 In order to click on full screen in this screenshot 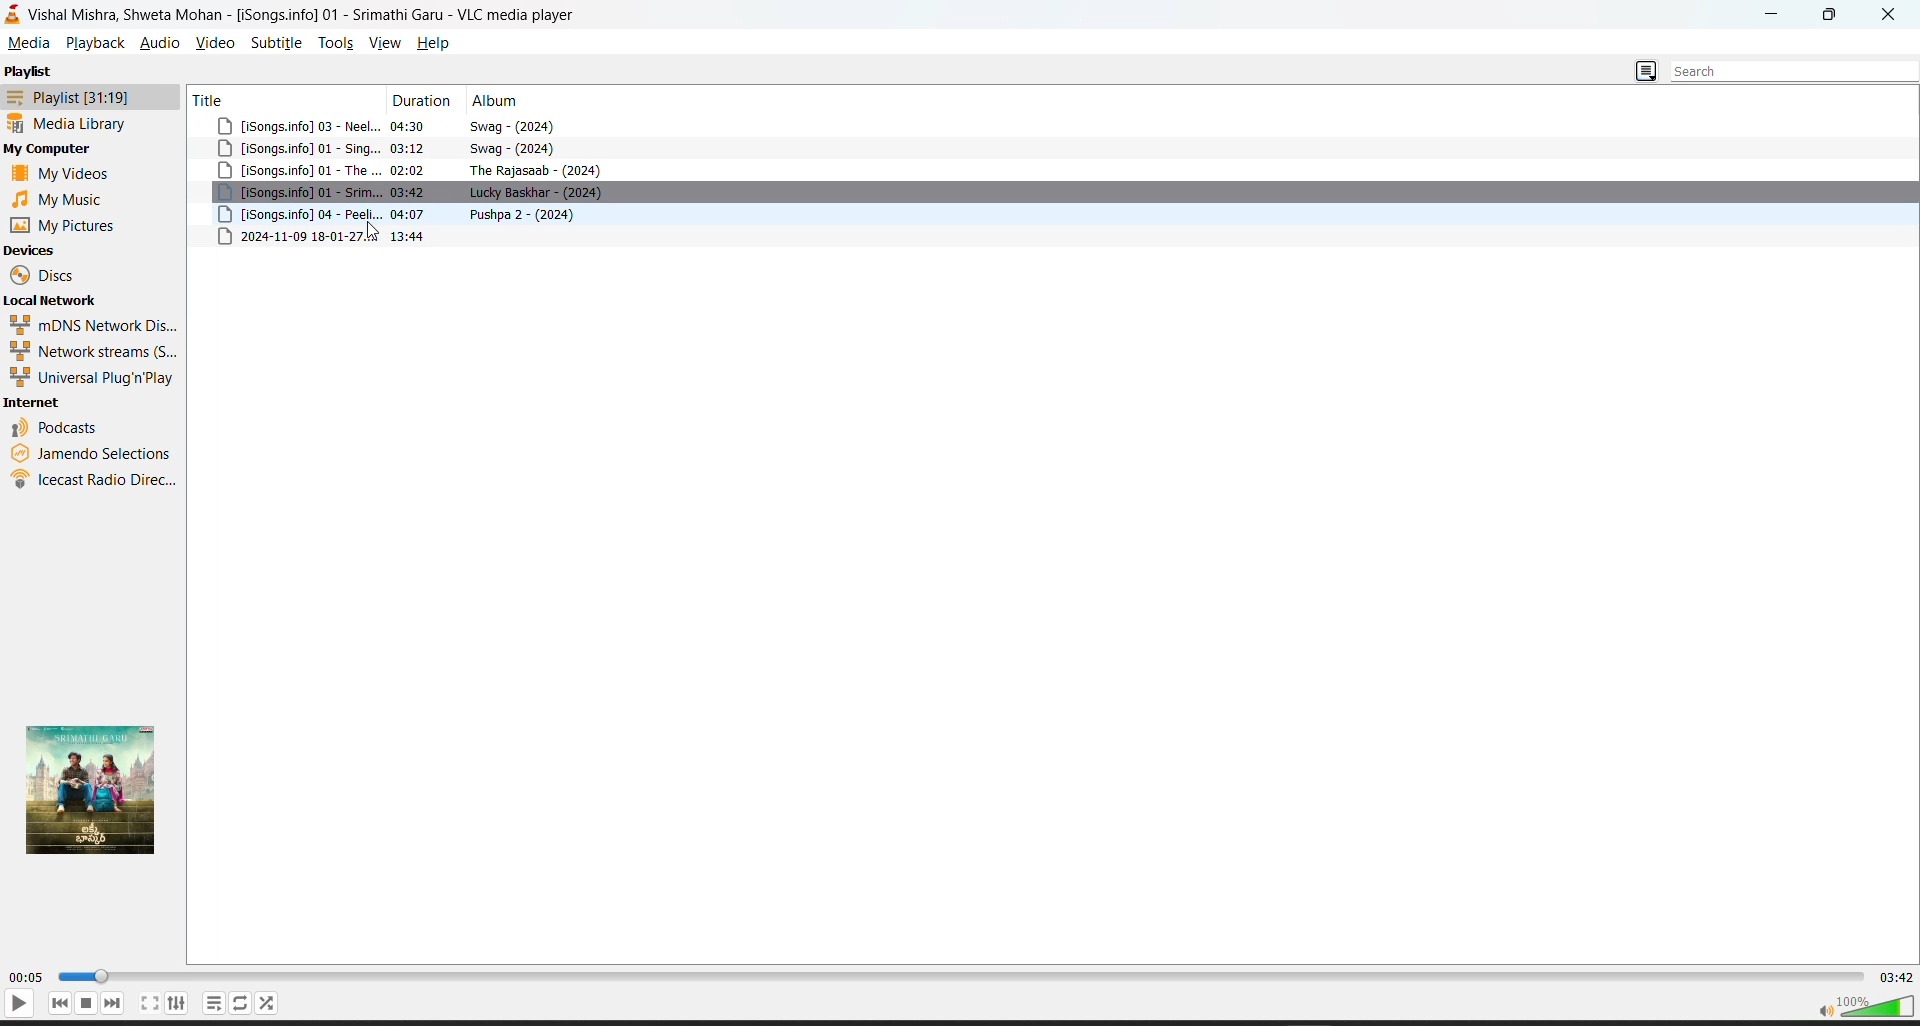, I will do `click(147, 1002)`.